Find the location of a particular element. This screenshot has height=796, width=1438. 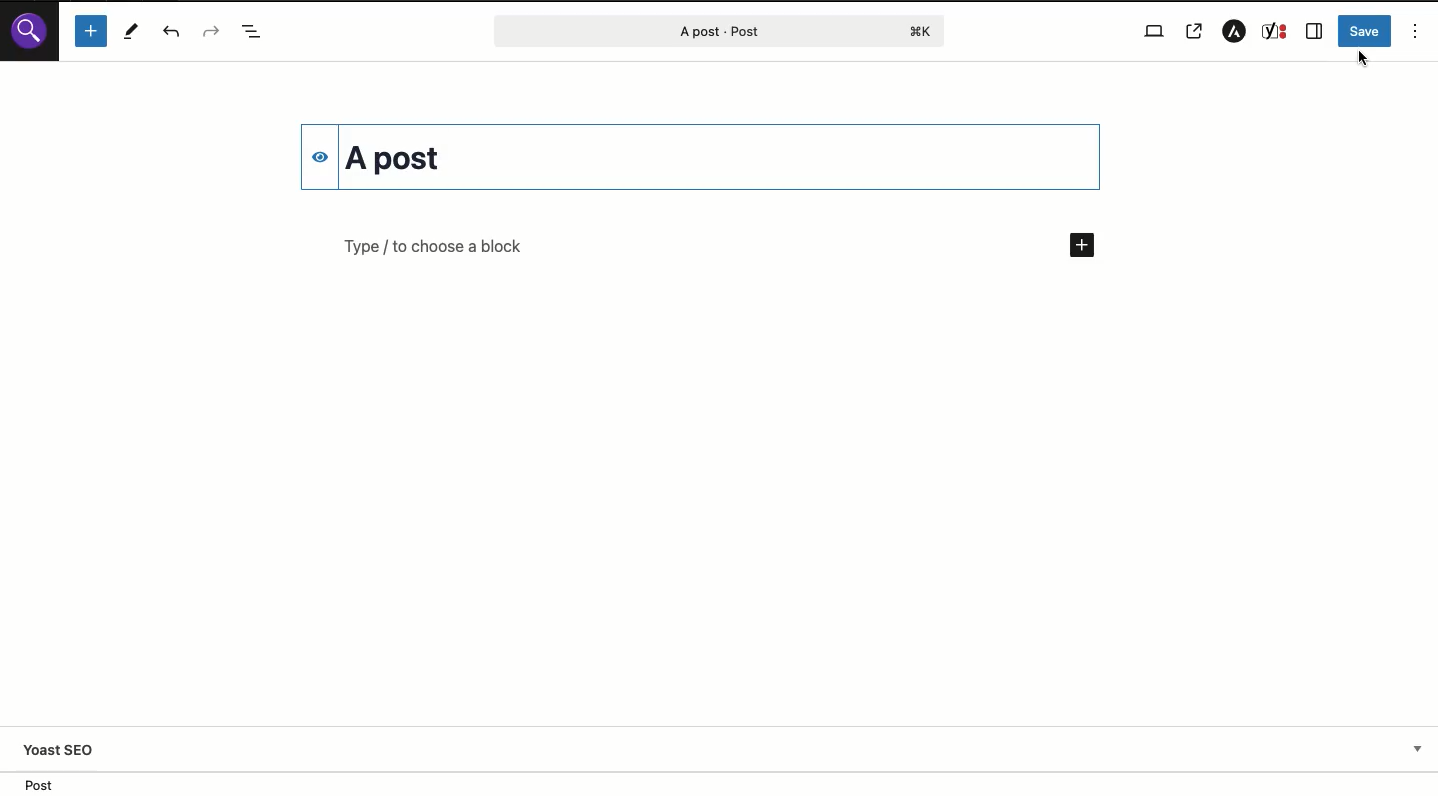

Add new block is located at coordinates (1081, 246).